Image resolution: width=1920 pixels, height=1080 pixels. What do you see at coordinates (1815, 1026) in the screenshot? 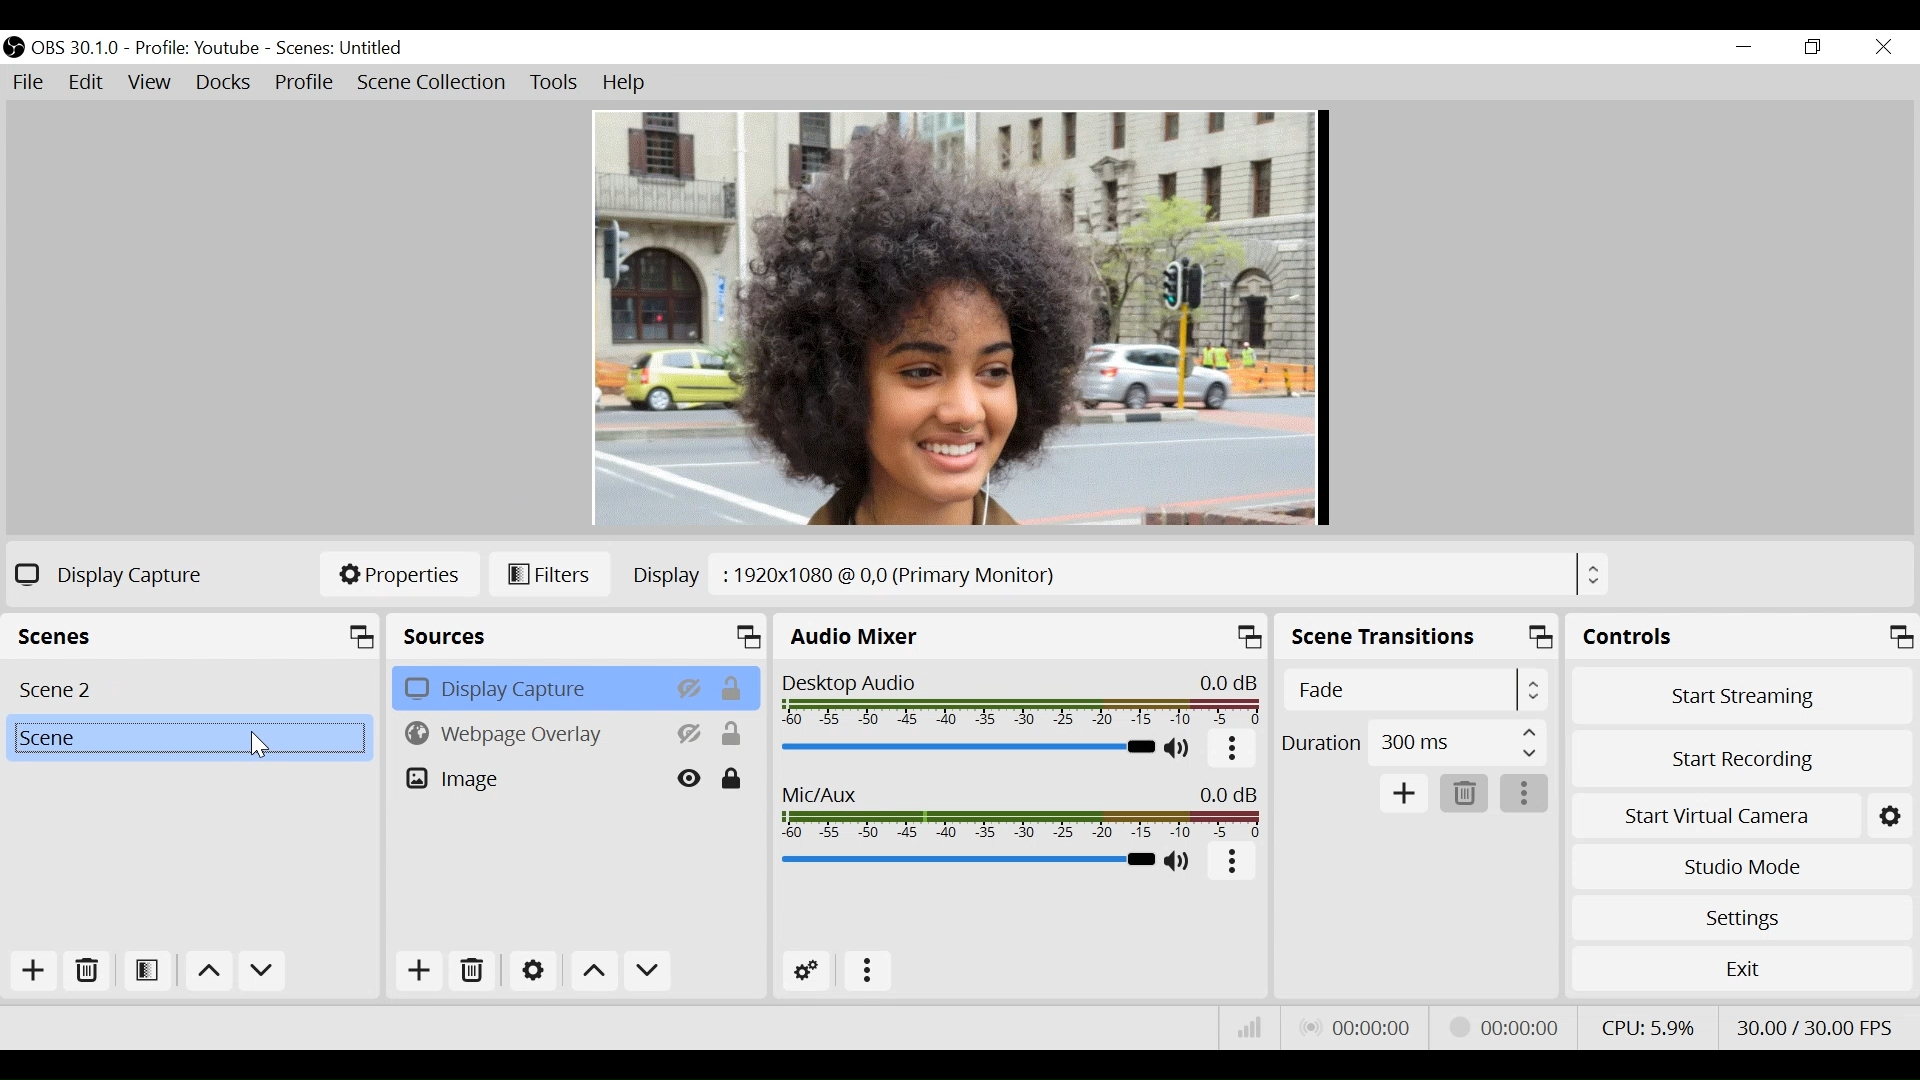
I see `Frame Per Second` at bounding box center [1815, 1026].